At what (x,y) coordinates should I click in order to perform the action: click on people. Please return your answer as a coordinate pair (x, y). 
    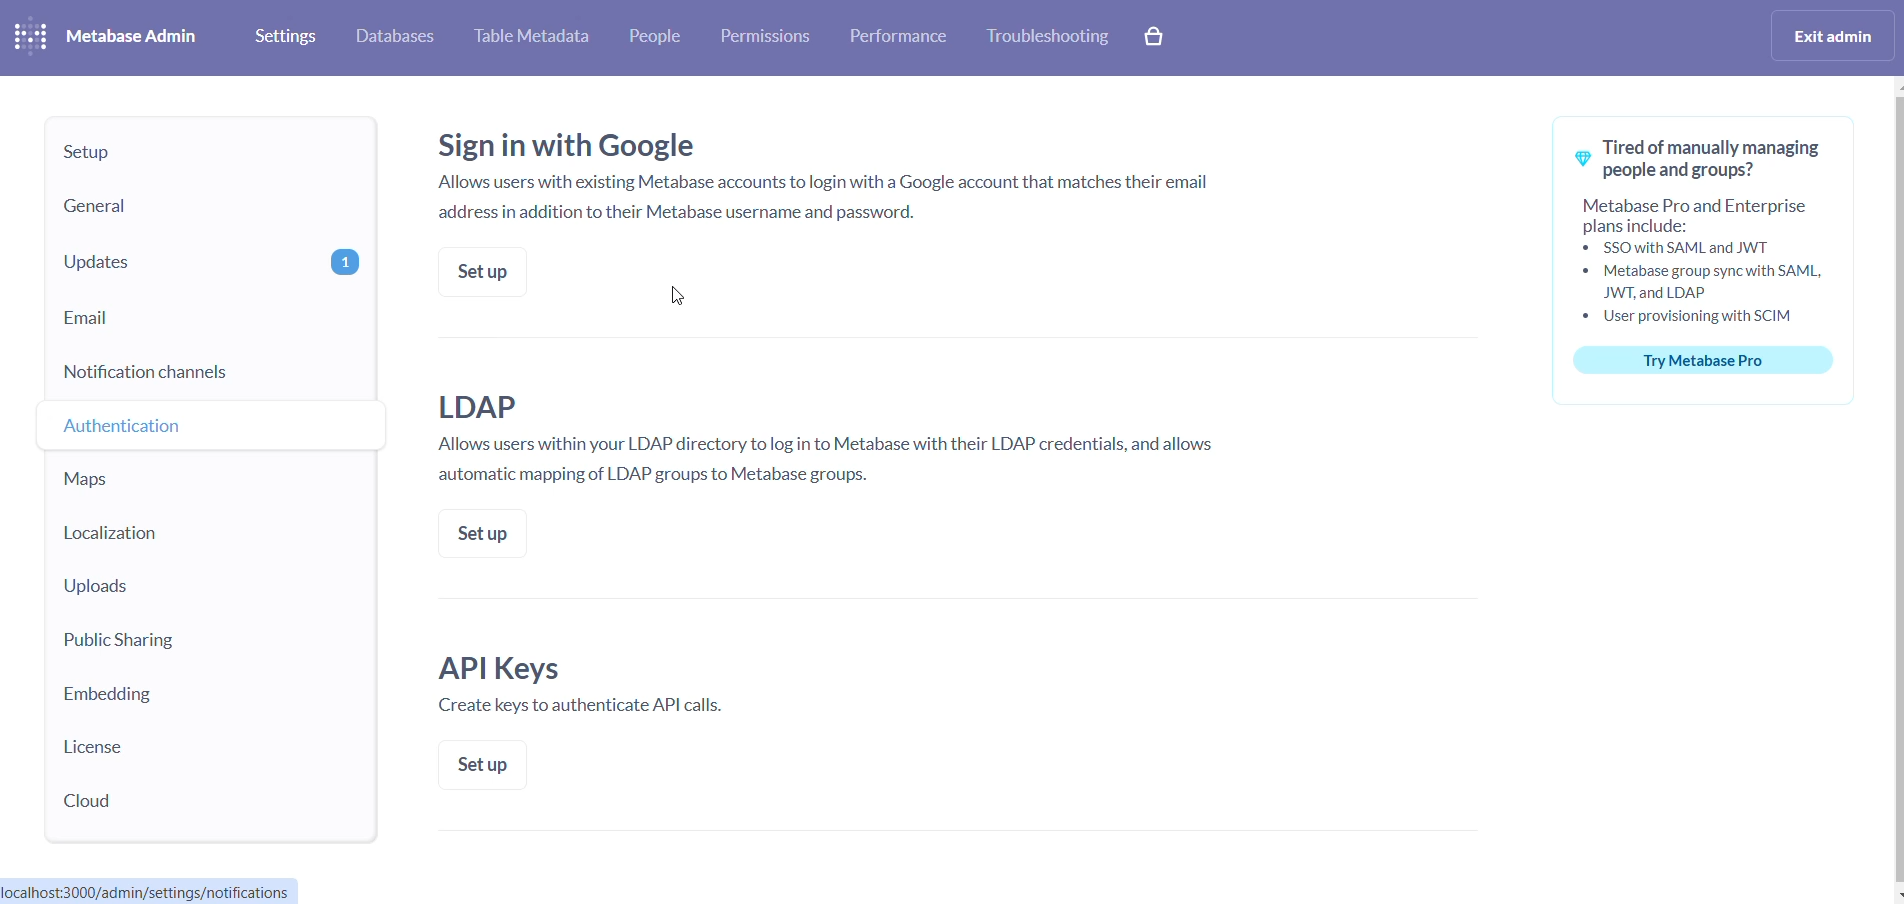
    Looking at the image, I should click on (660, 38).